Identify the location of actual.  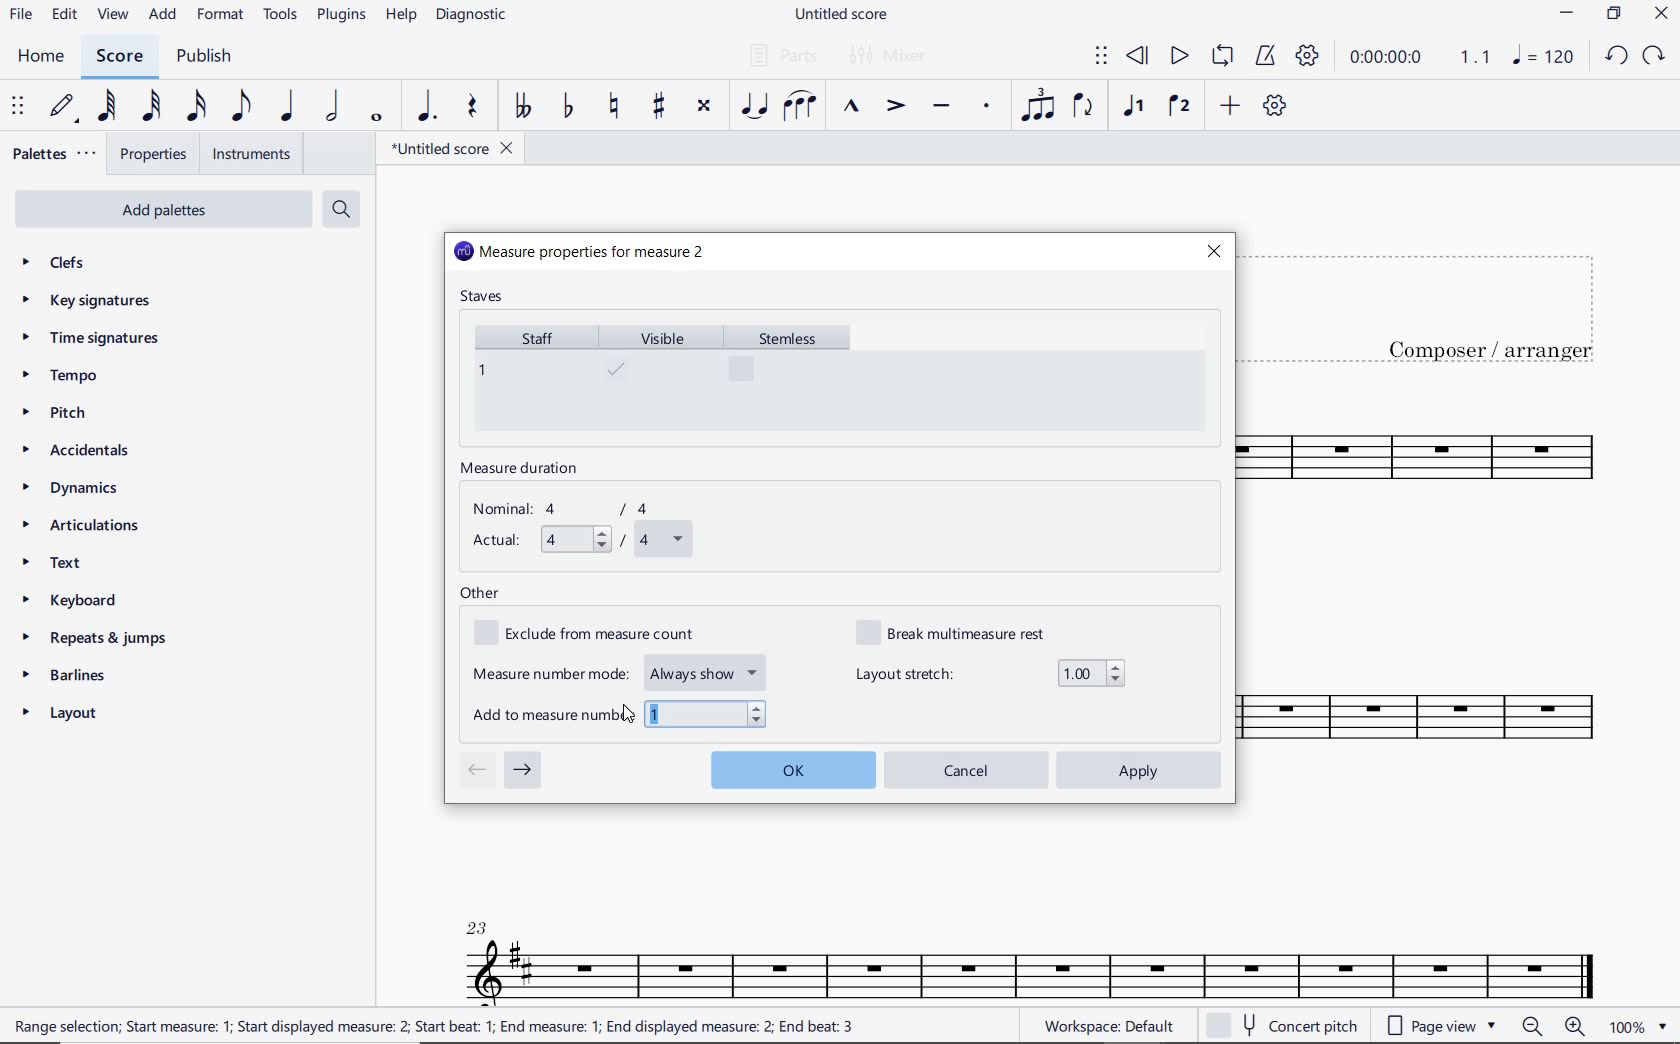
(579, 541).